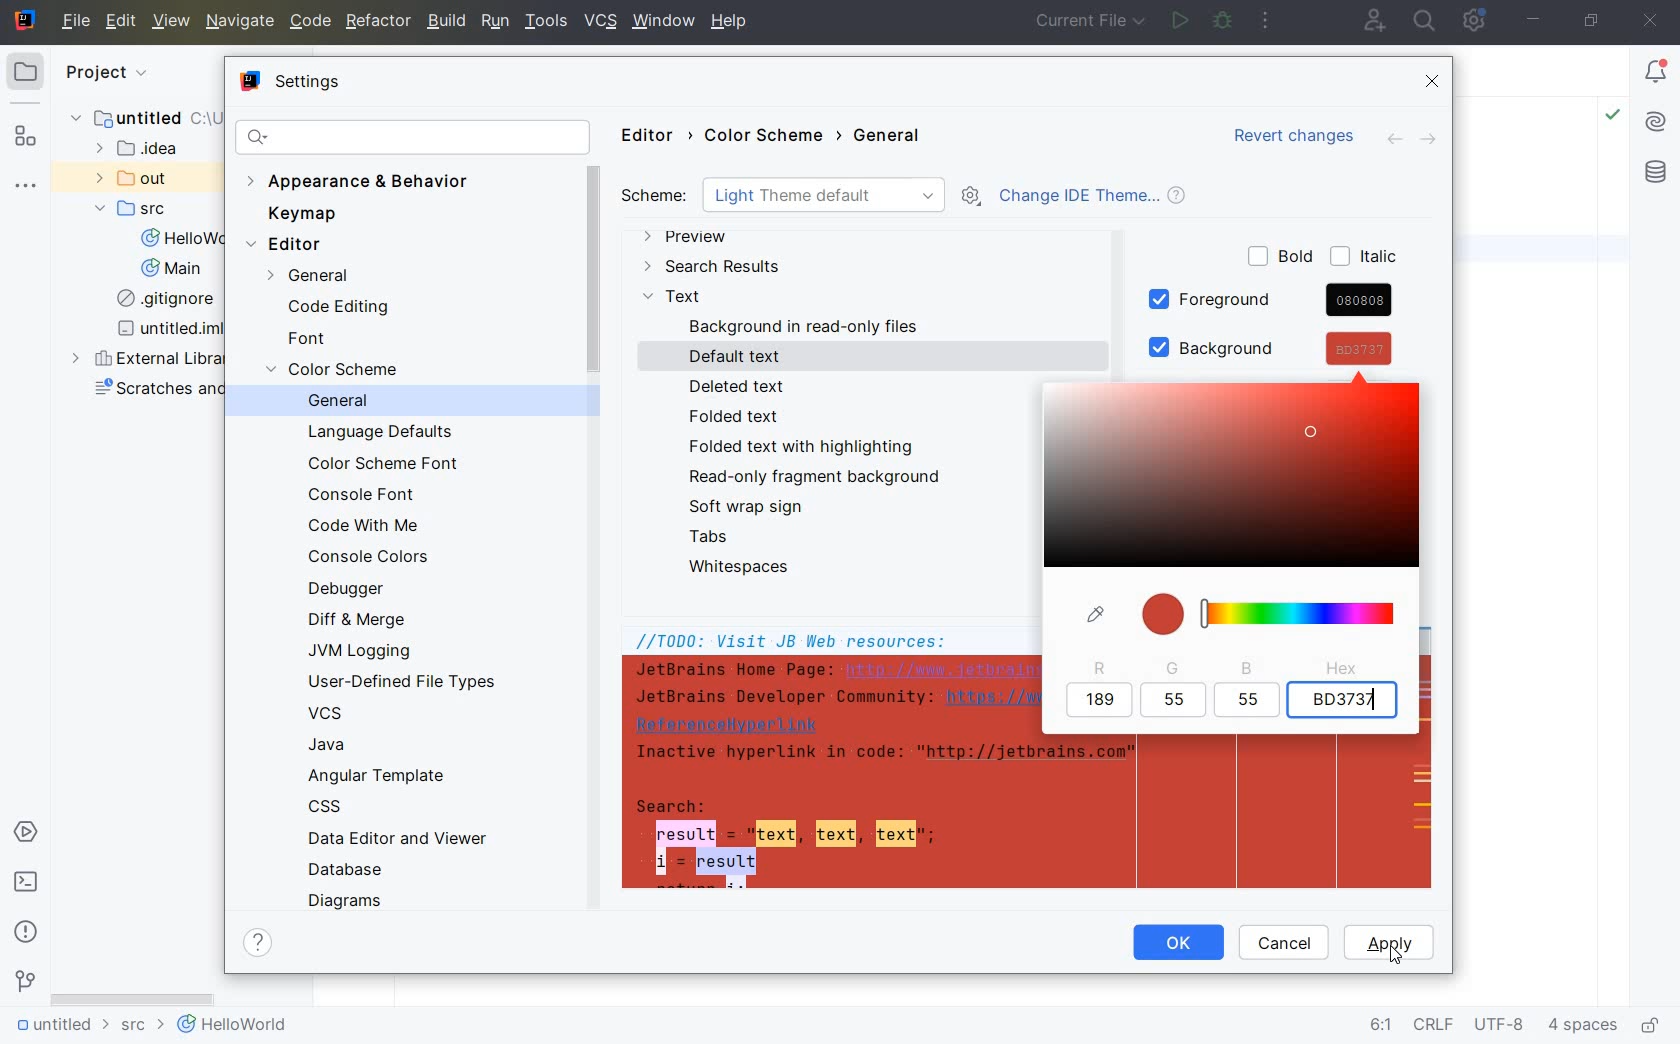  I want to click on BACK, so click(1387, 139).